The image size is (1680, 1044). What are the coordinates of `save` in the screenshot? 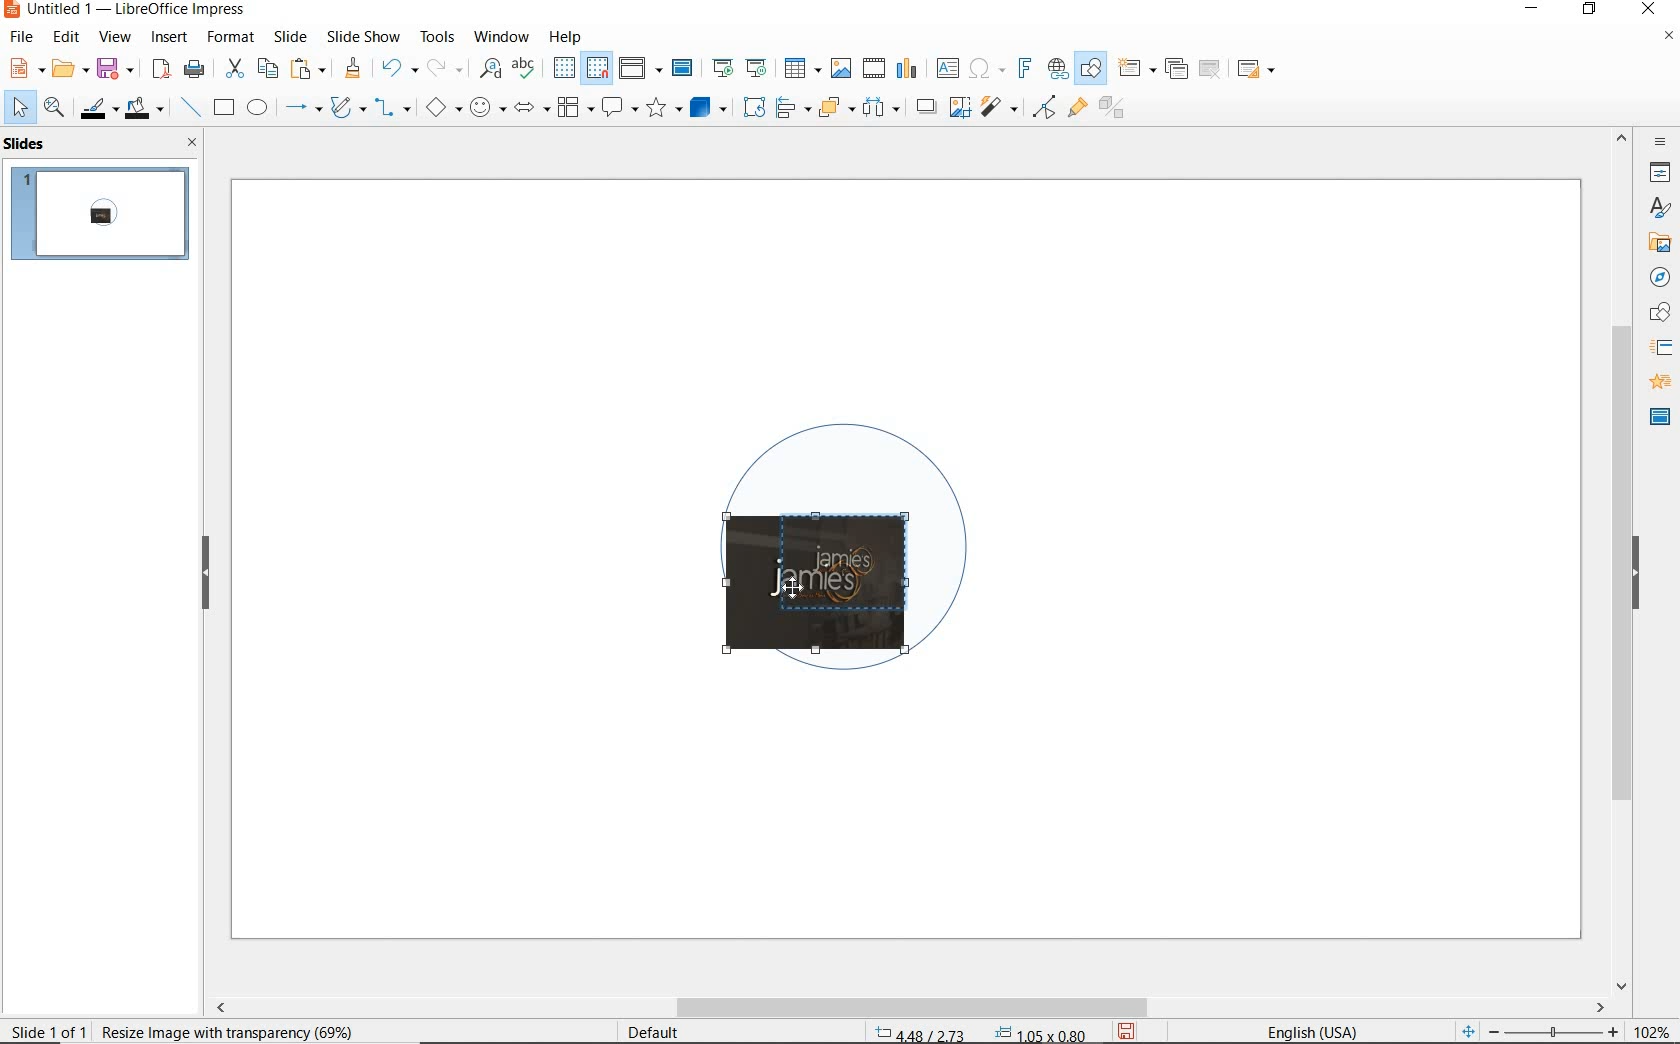 It's located at (1128, 1030).